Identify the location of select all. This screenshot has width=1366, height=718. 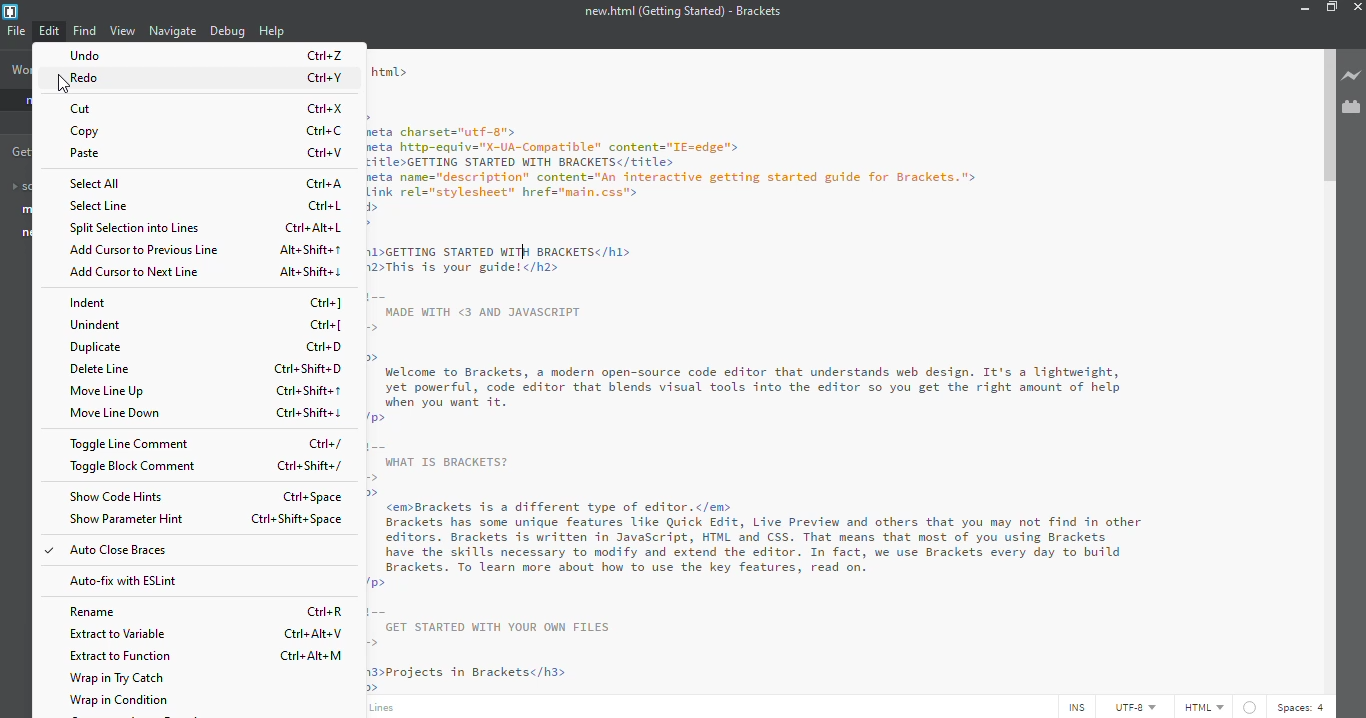
(93, 182).